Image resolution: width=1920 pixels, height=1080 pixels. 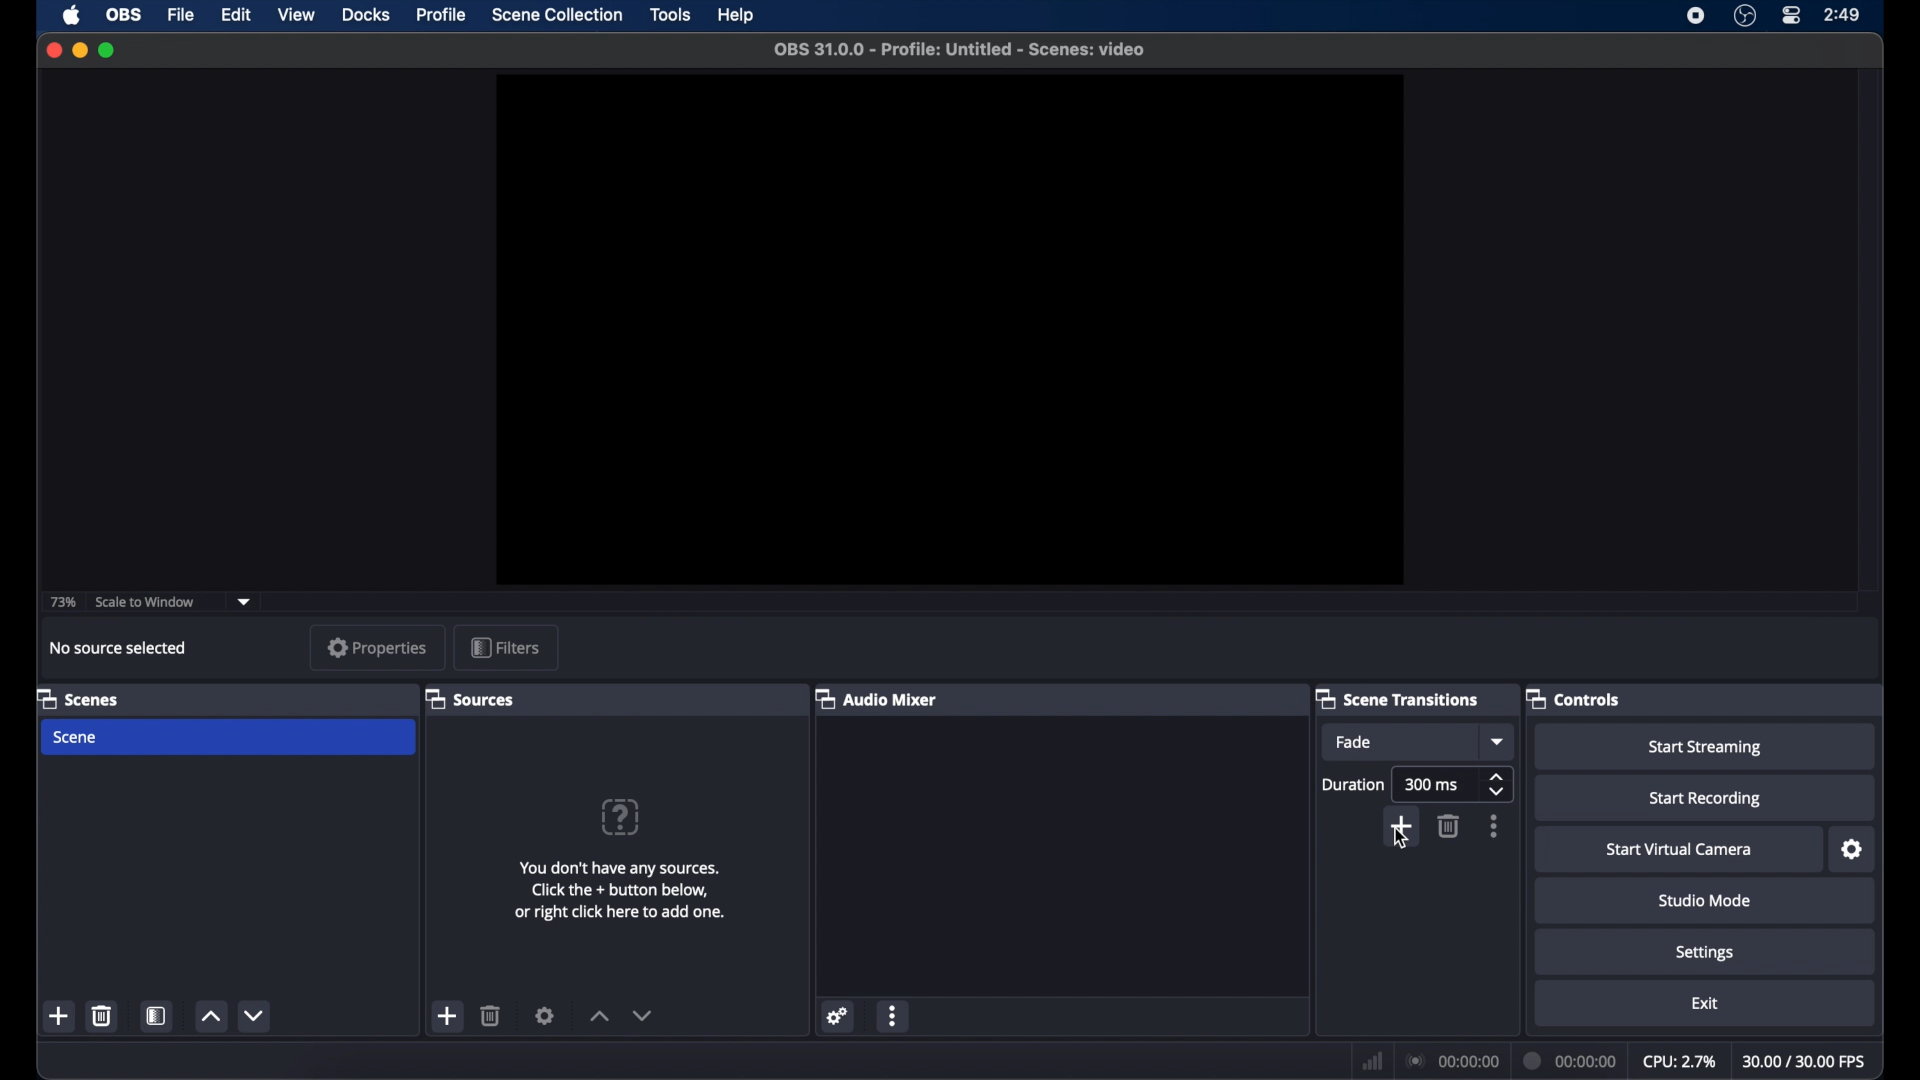 What do you see at coordinates (600, 1016) in the screenshot?
I see `increment` at bounding box center [600, 1016].